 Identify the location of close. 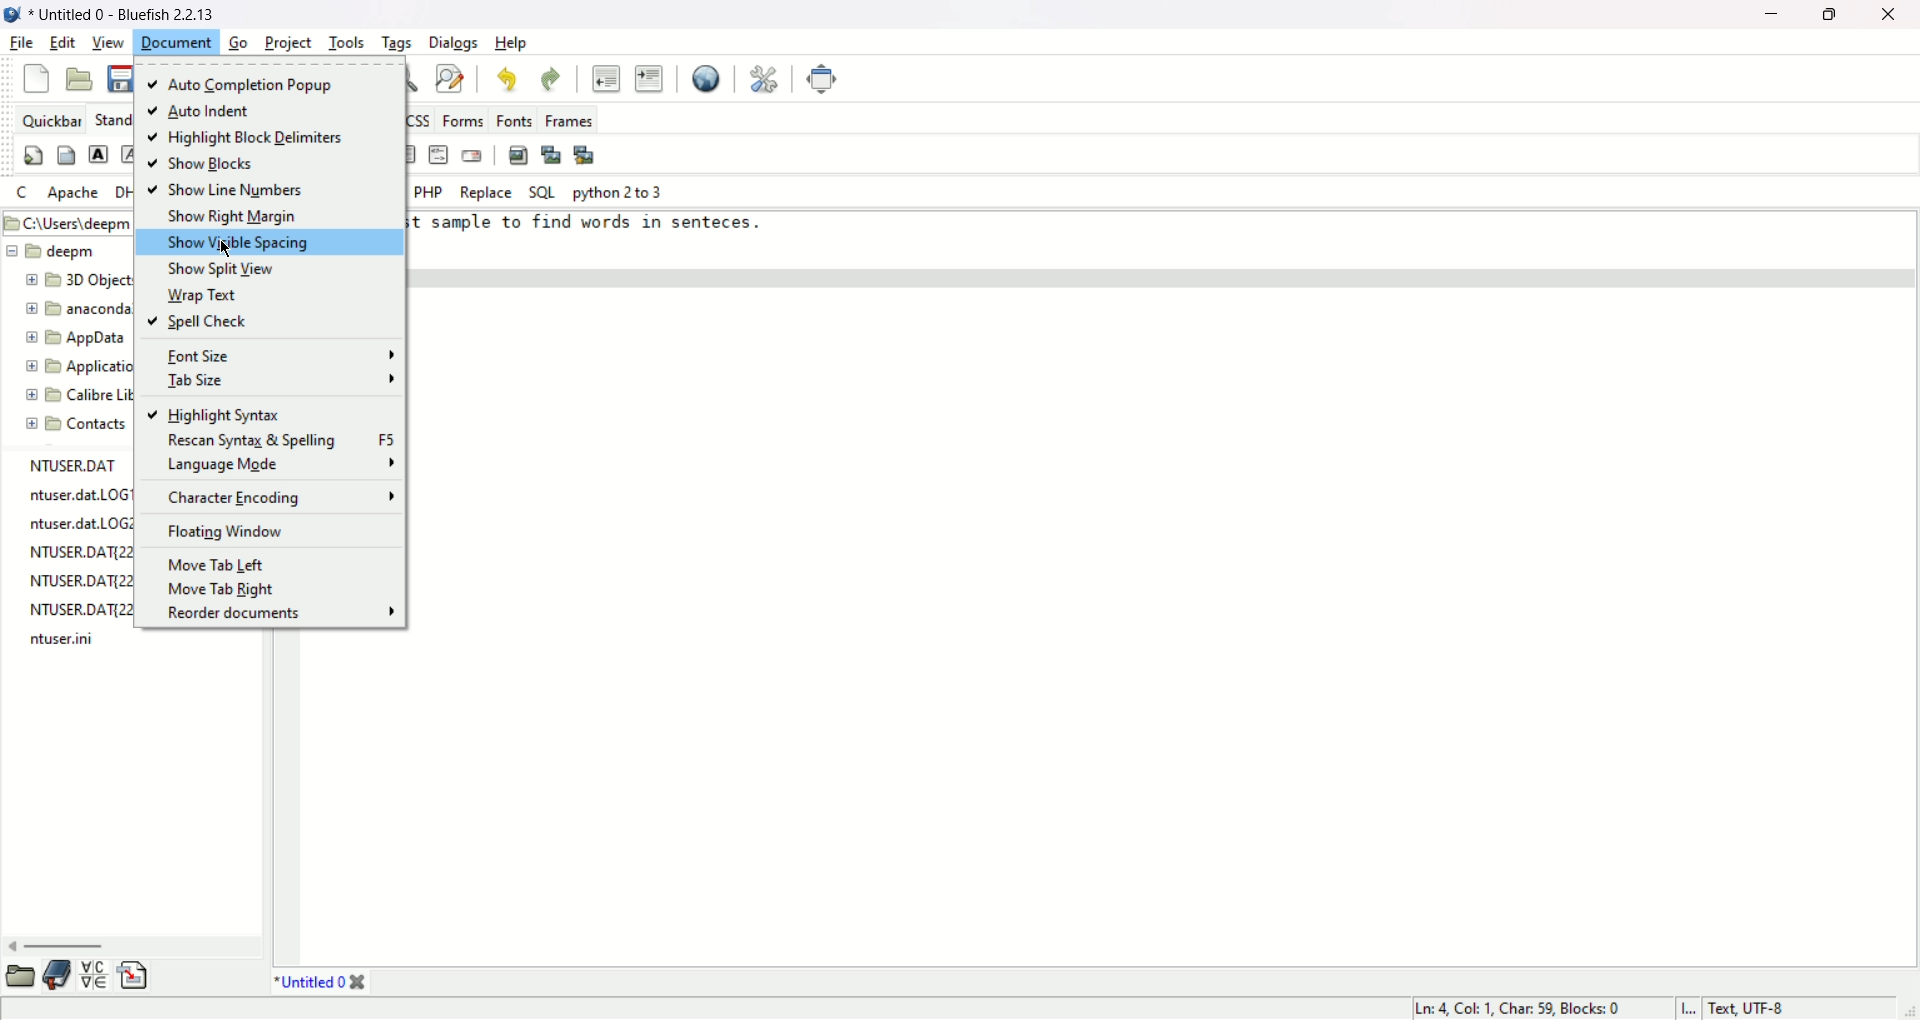
(1889, 15).